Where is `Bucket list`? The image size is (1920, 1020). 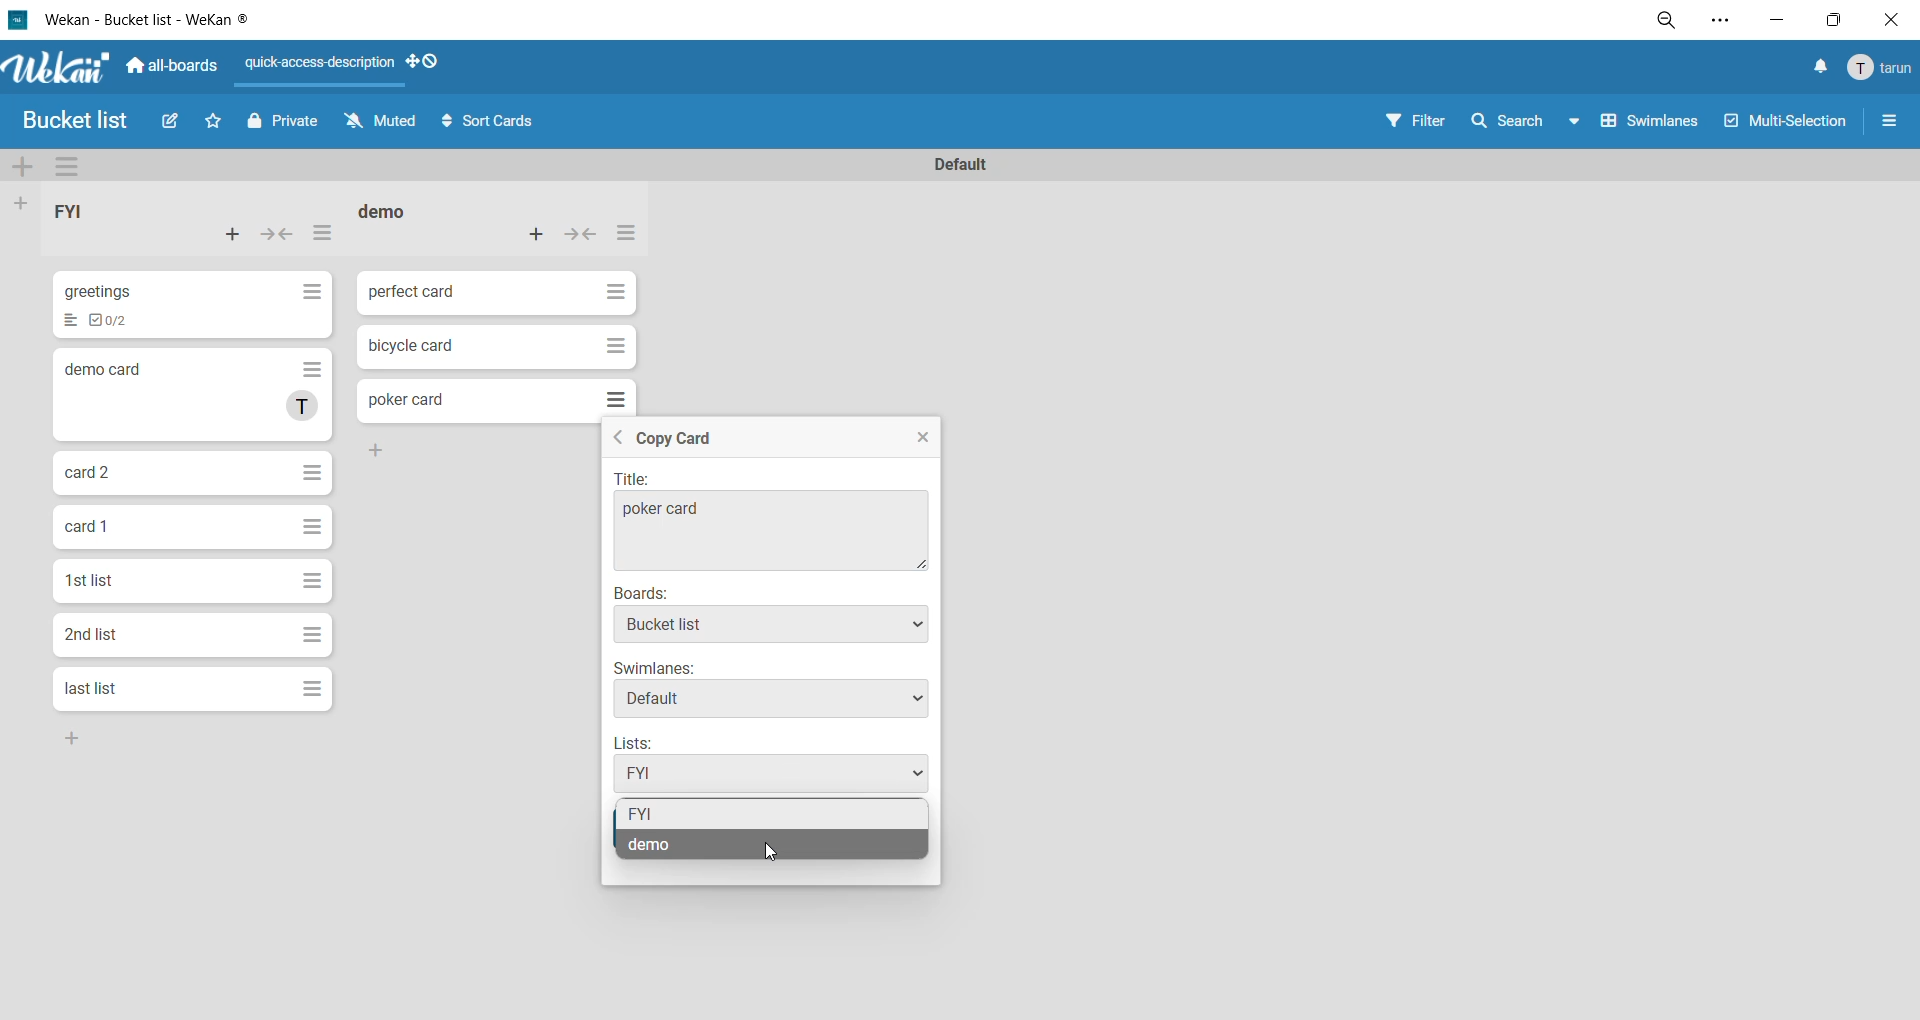 Bucket list is located at coordinates (81, 122).